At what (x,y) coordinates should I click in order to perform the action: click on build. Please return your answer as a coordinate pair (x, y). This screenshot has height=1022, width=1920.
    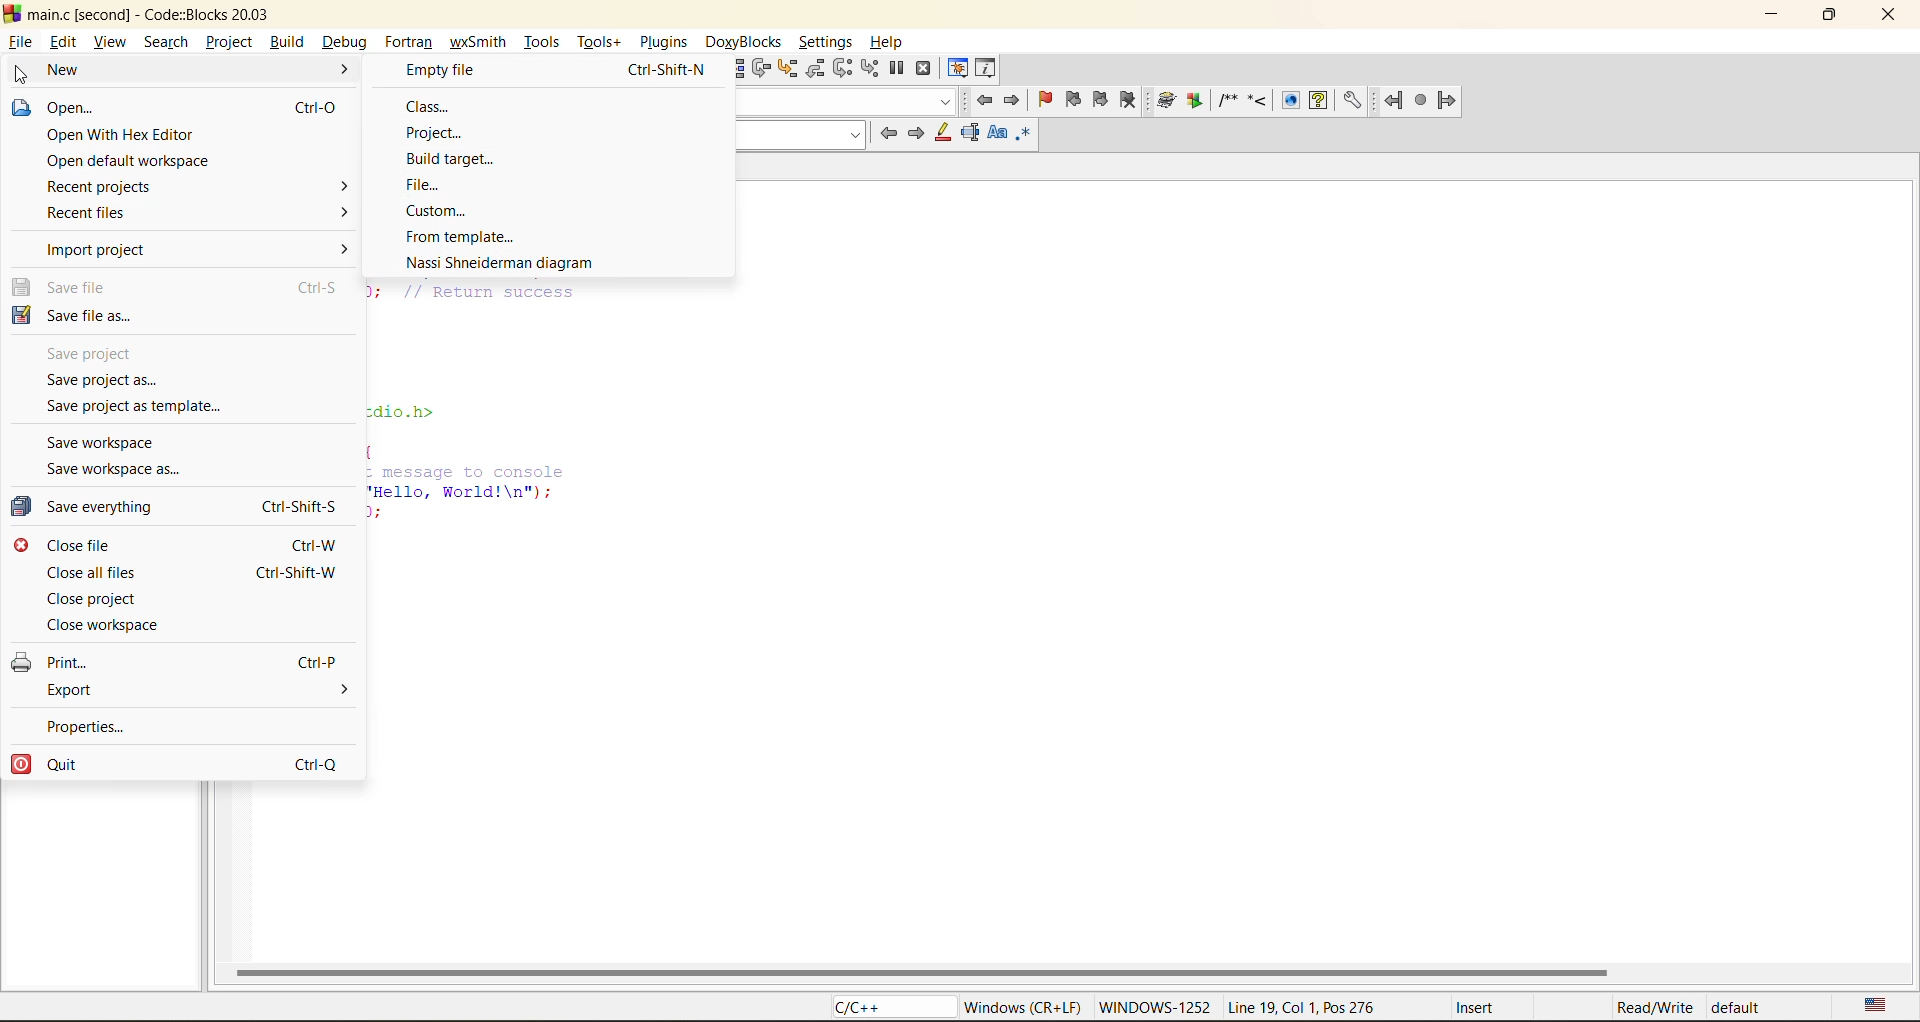
    Looking at the image, I should click on (289, 40).